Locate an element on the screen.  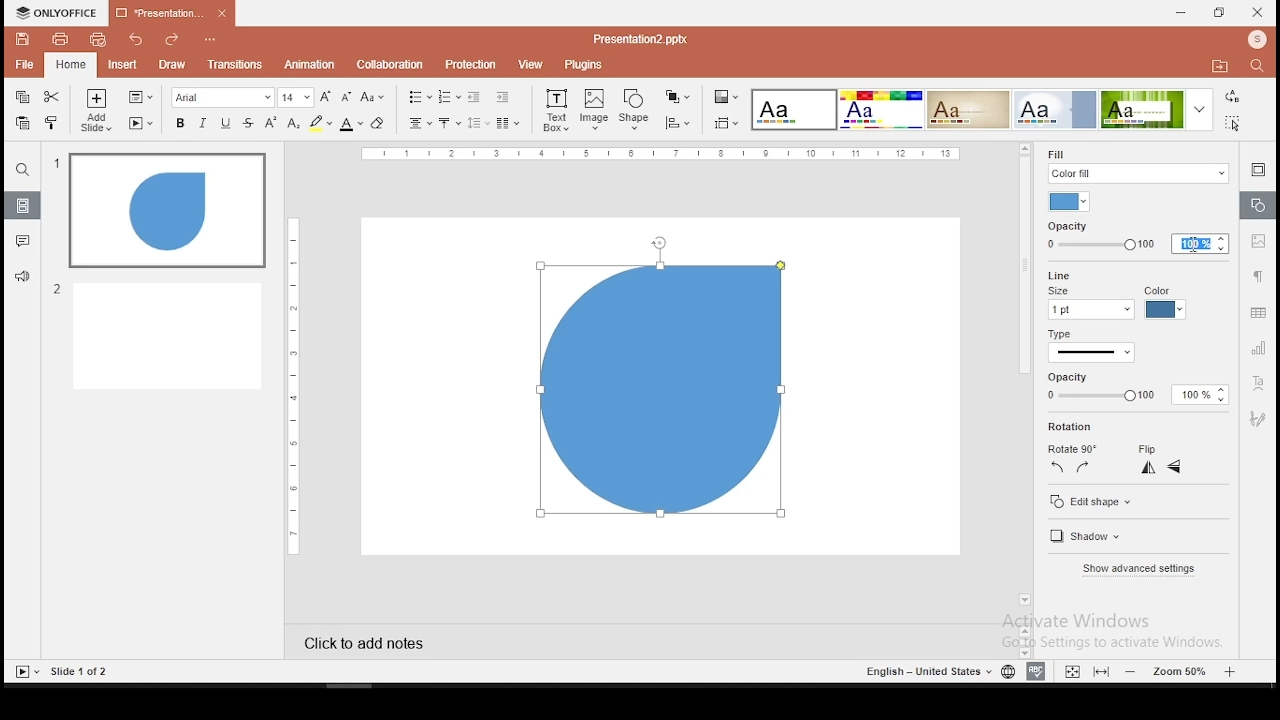
save is located at coordinates (22, 39).